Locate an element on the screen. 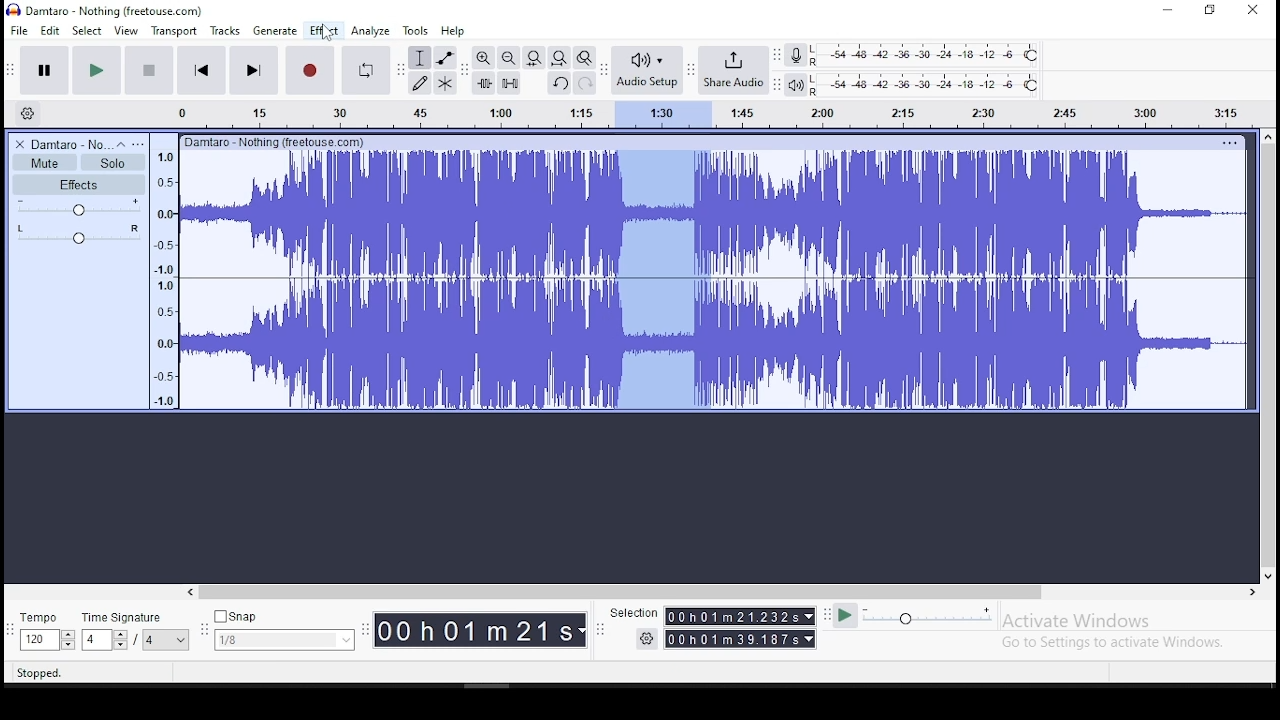  horizontal scroll bar is located at coordinates (720, 592).